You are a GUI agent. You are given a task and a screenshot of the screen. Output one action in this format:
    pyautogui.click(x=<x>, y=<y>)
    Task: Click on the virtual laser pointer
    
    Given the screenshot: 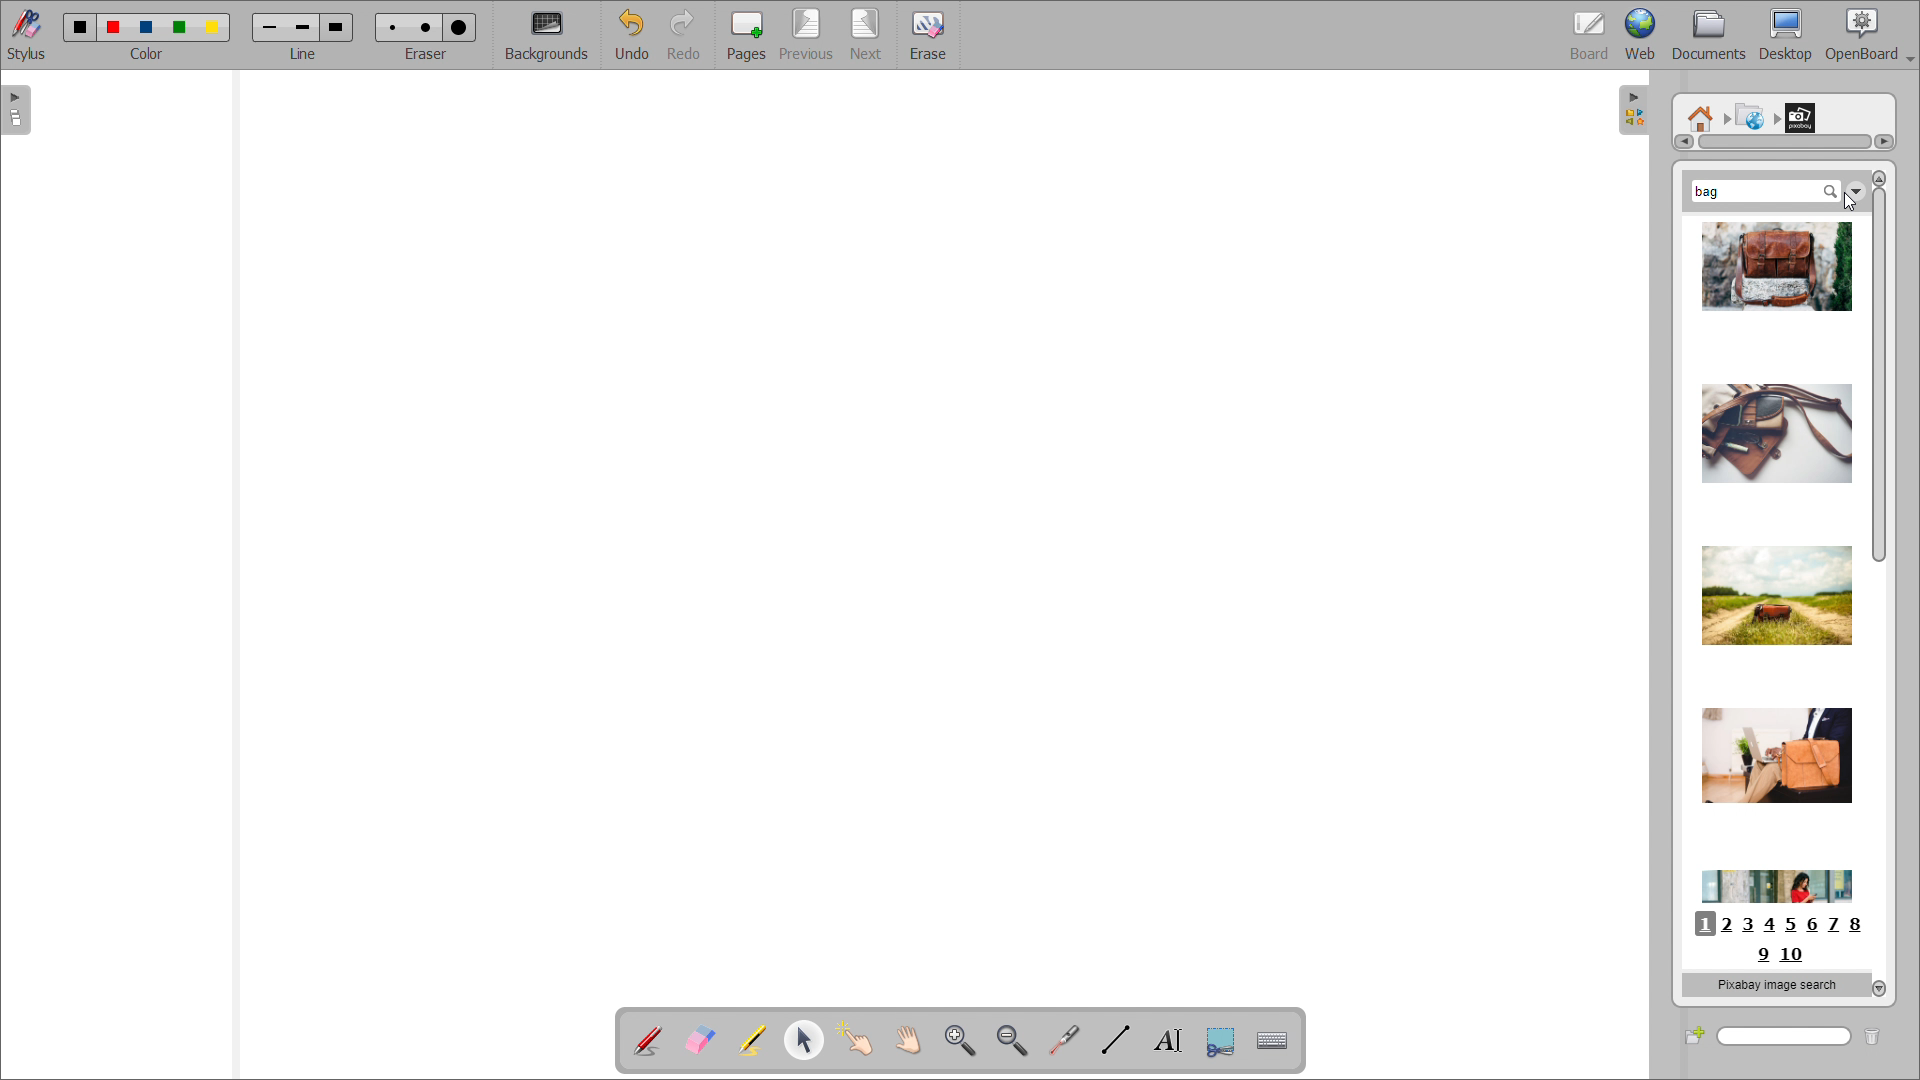 What is the action you would take?
    pyautogui.click(x=1064, y=1040)
    